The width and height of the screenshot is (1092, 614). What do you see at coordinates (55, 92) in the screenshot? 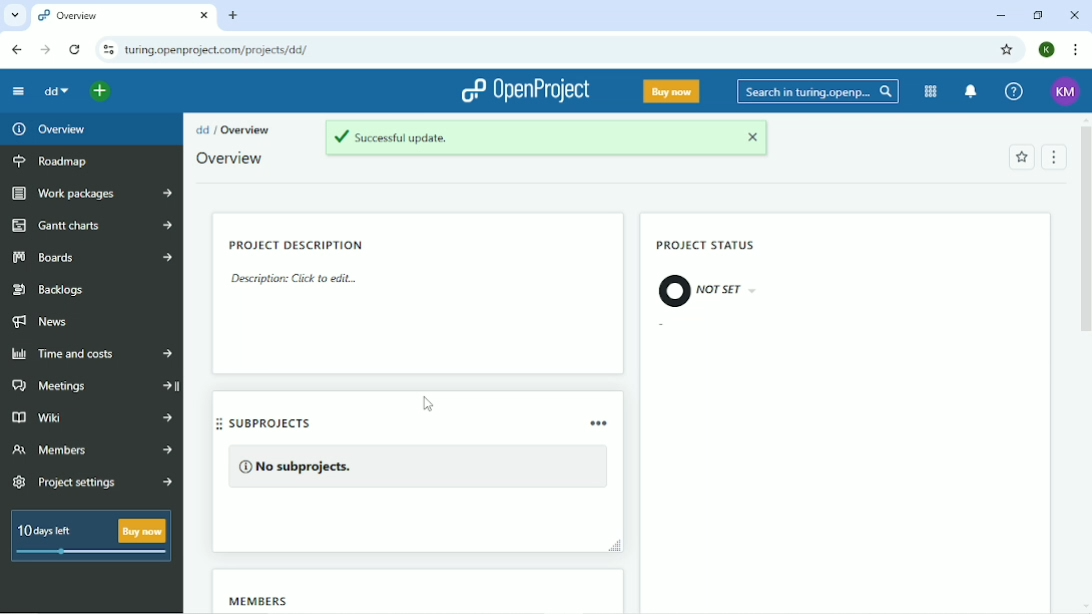
I see `dd` at bounding box center [55, 92].